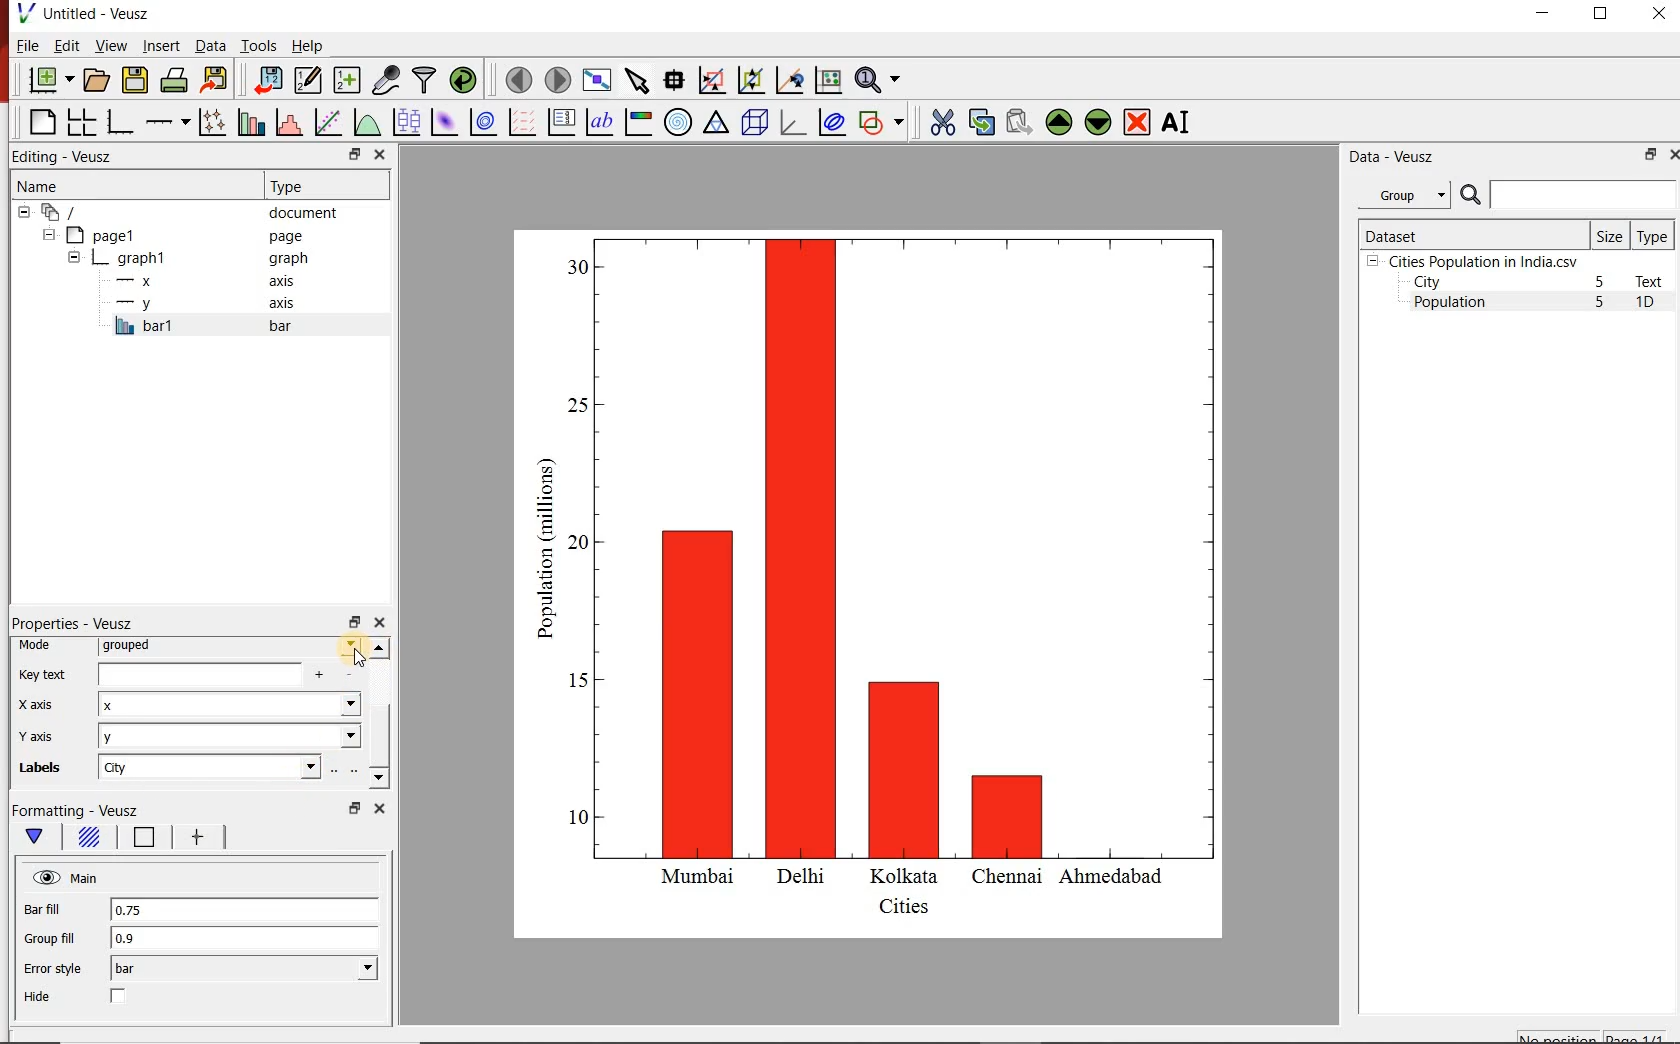 This screenshot has width=1680, height=1044. I want to click on arrange graphs in a grid, so click(81, 122).